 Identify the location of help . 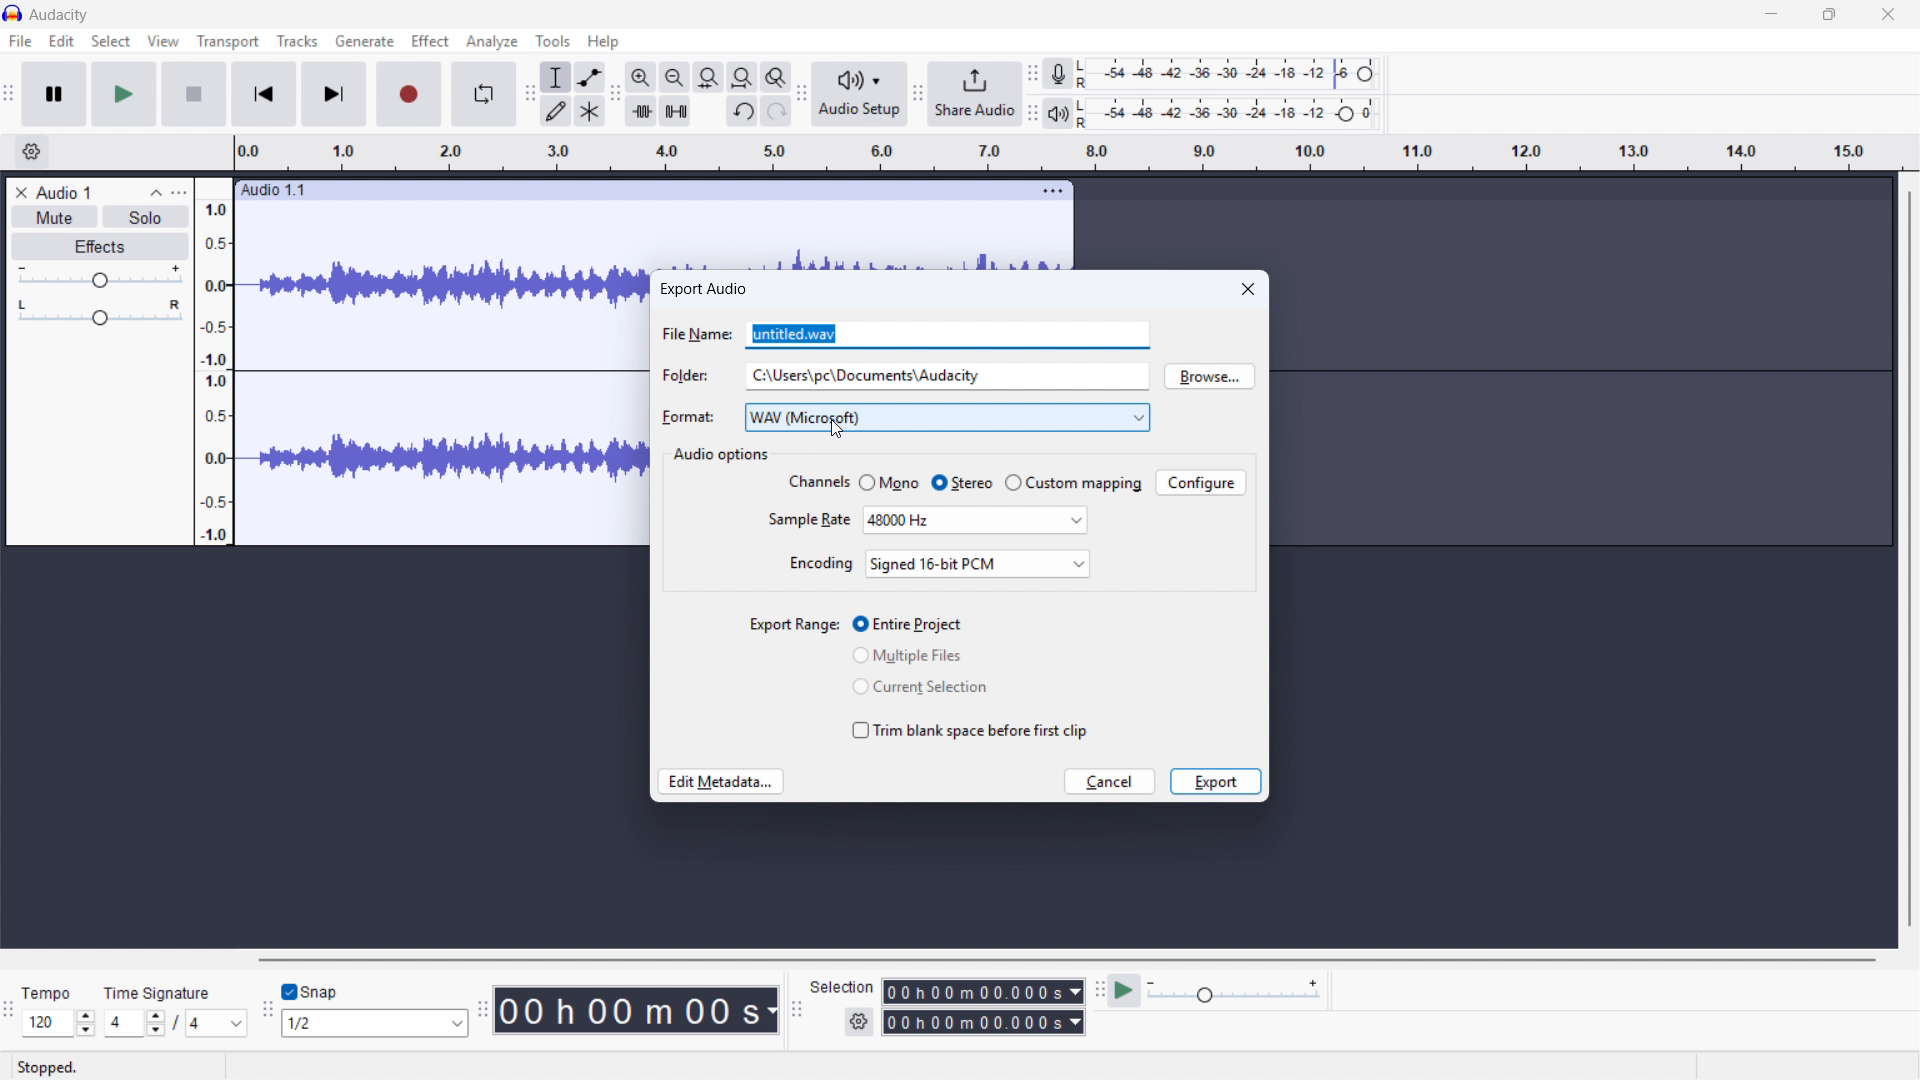
(604, 41).